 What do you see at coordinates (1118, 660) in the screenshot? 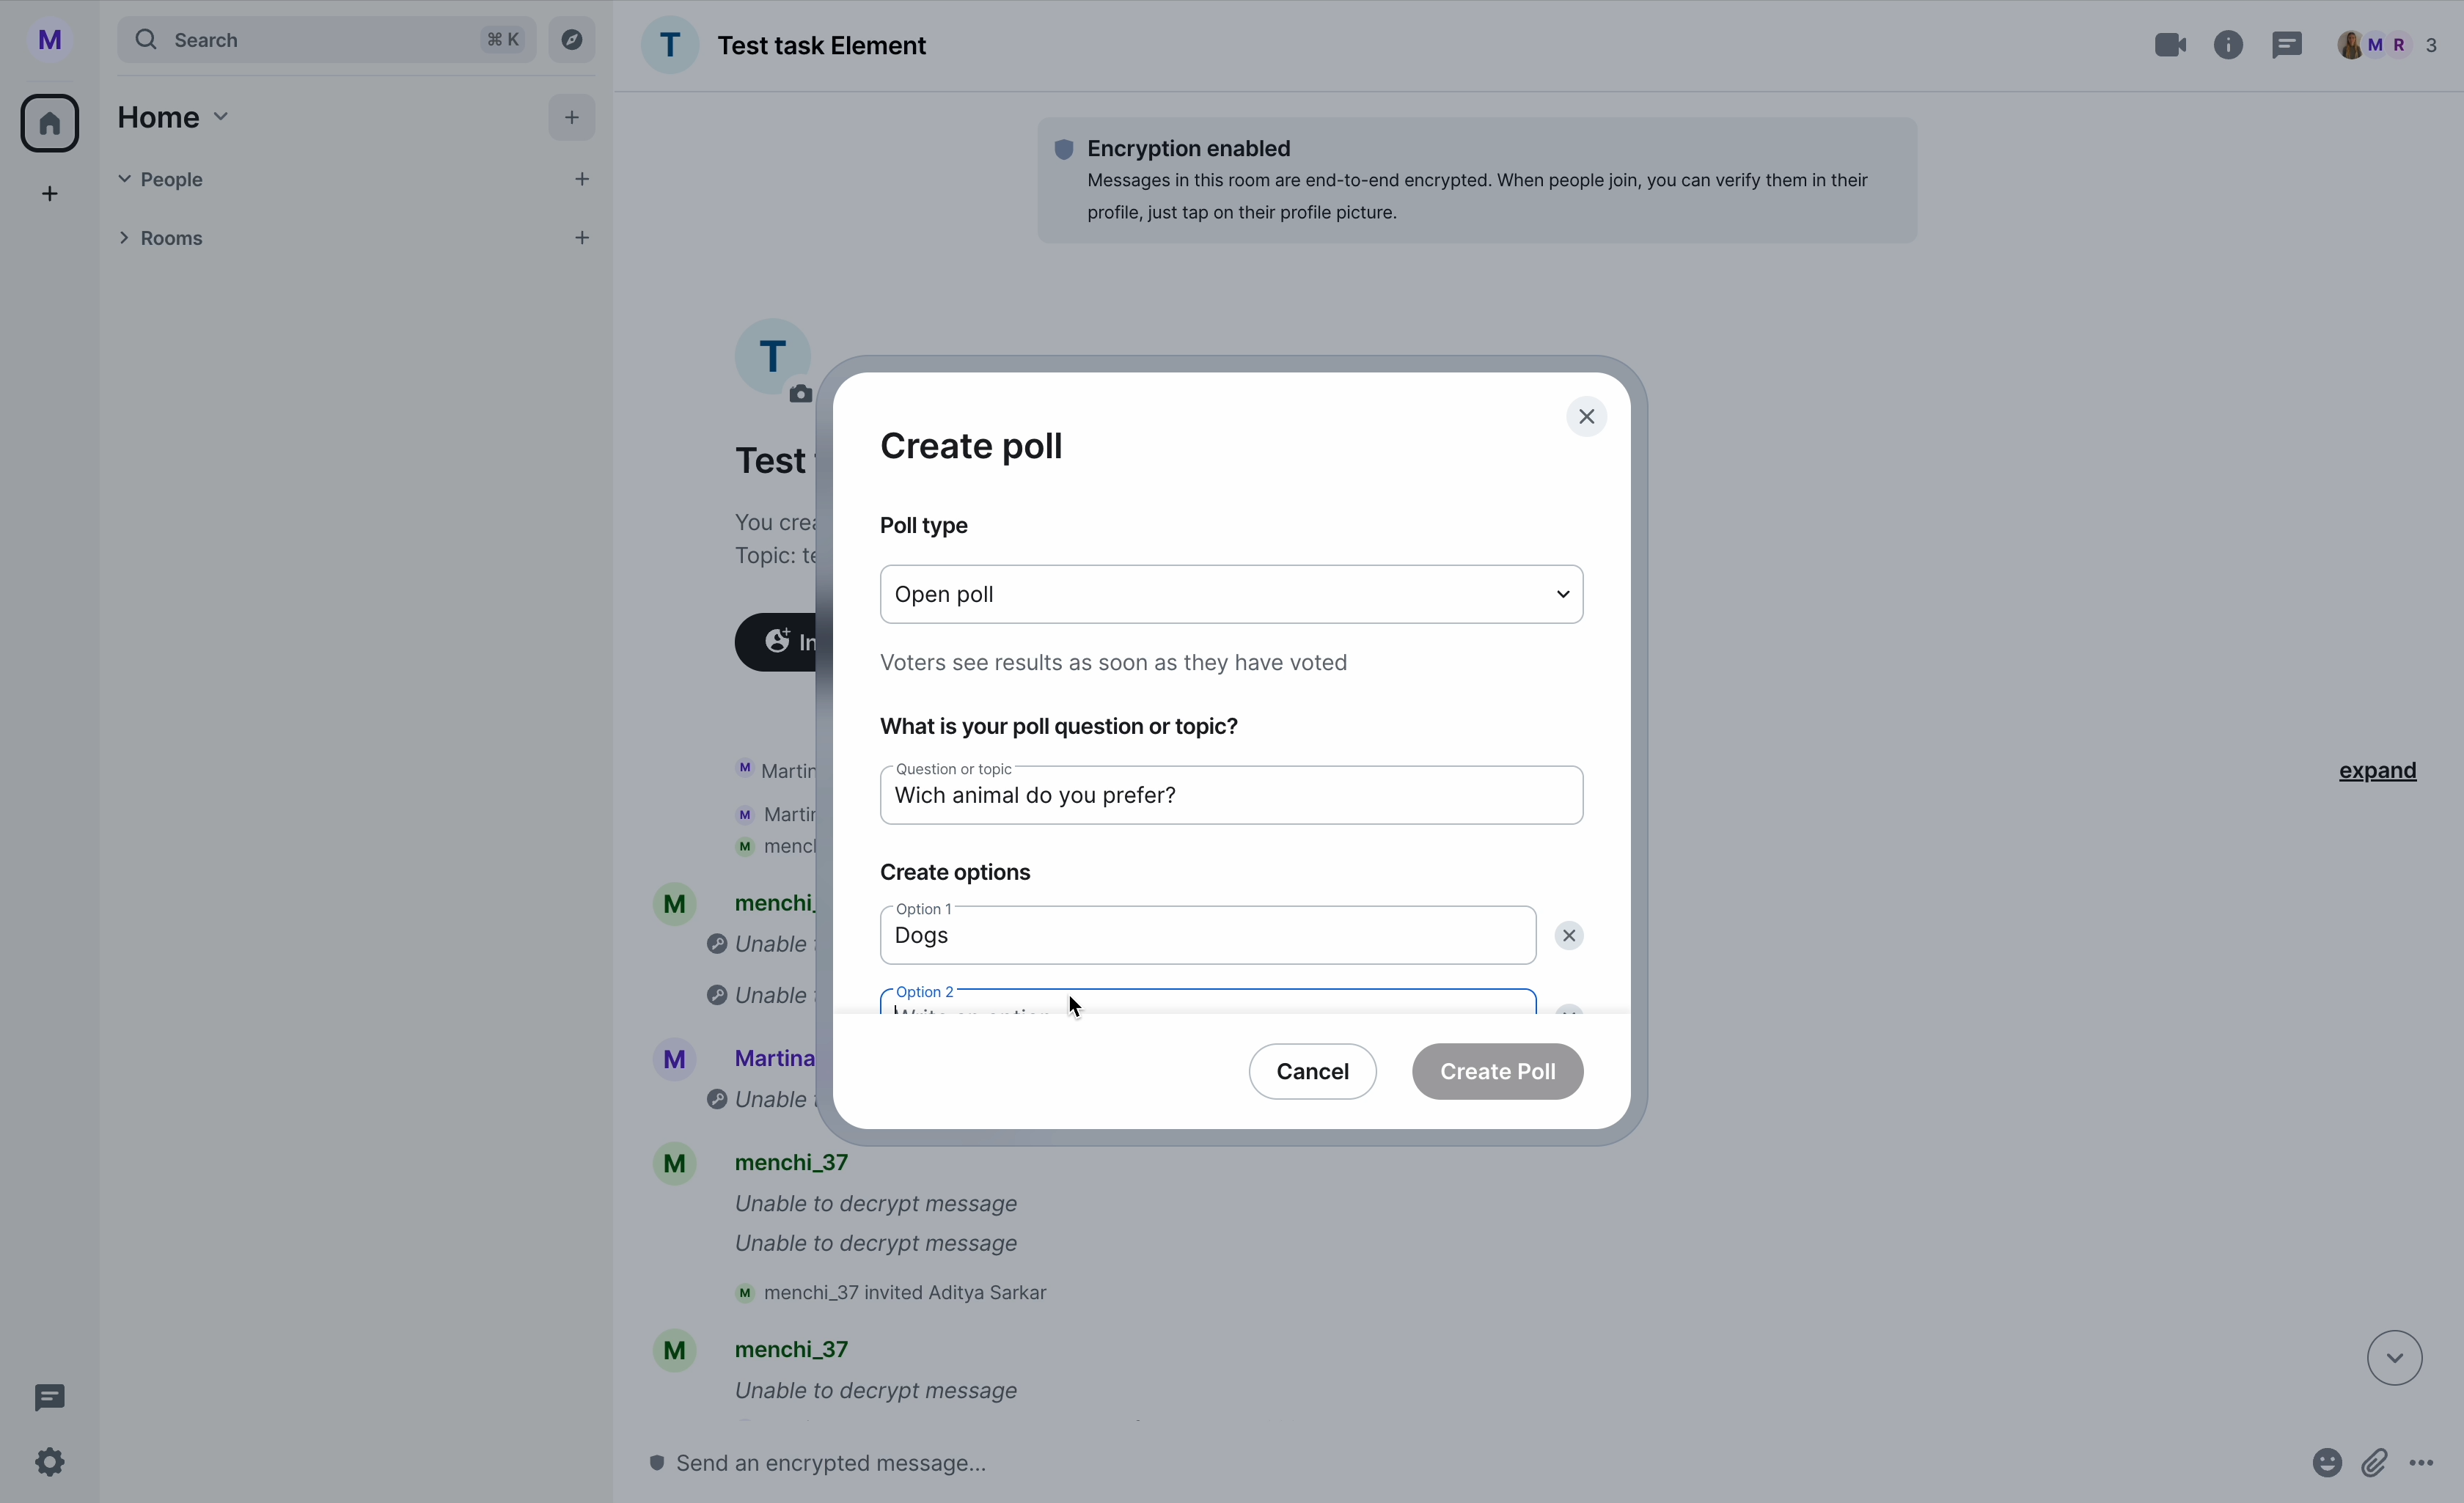
I see `note` at bounding box center [1118, 660].